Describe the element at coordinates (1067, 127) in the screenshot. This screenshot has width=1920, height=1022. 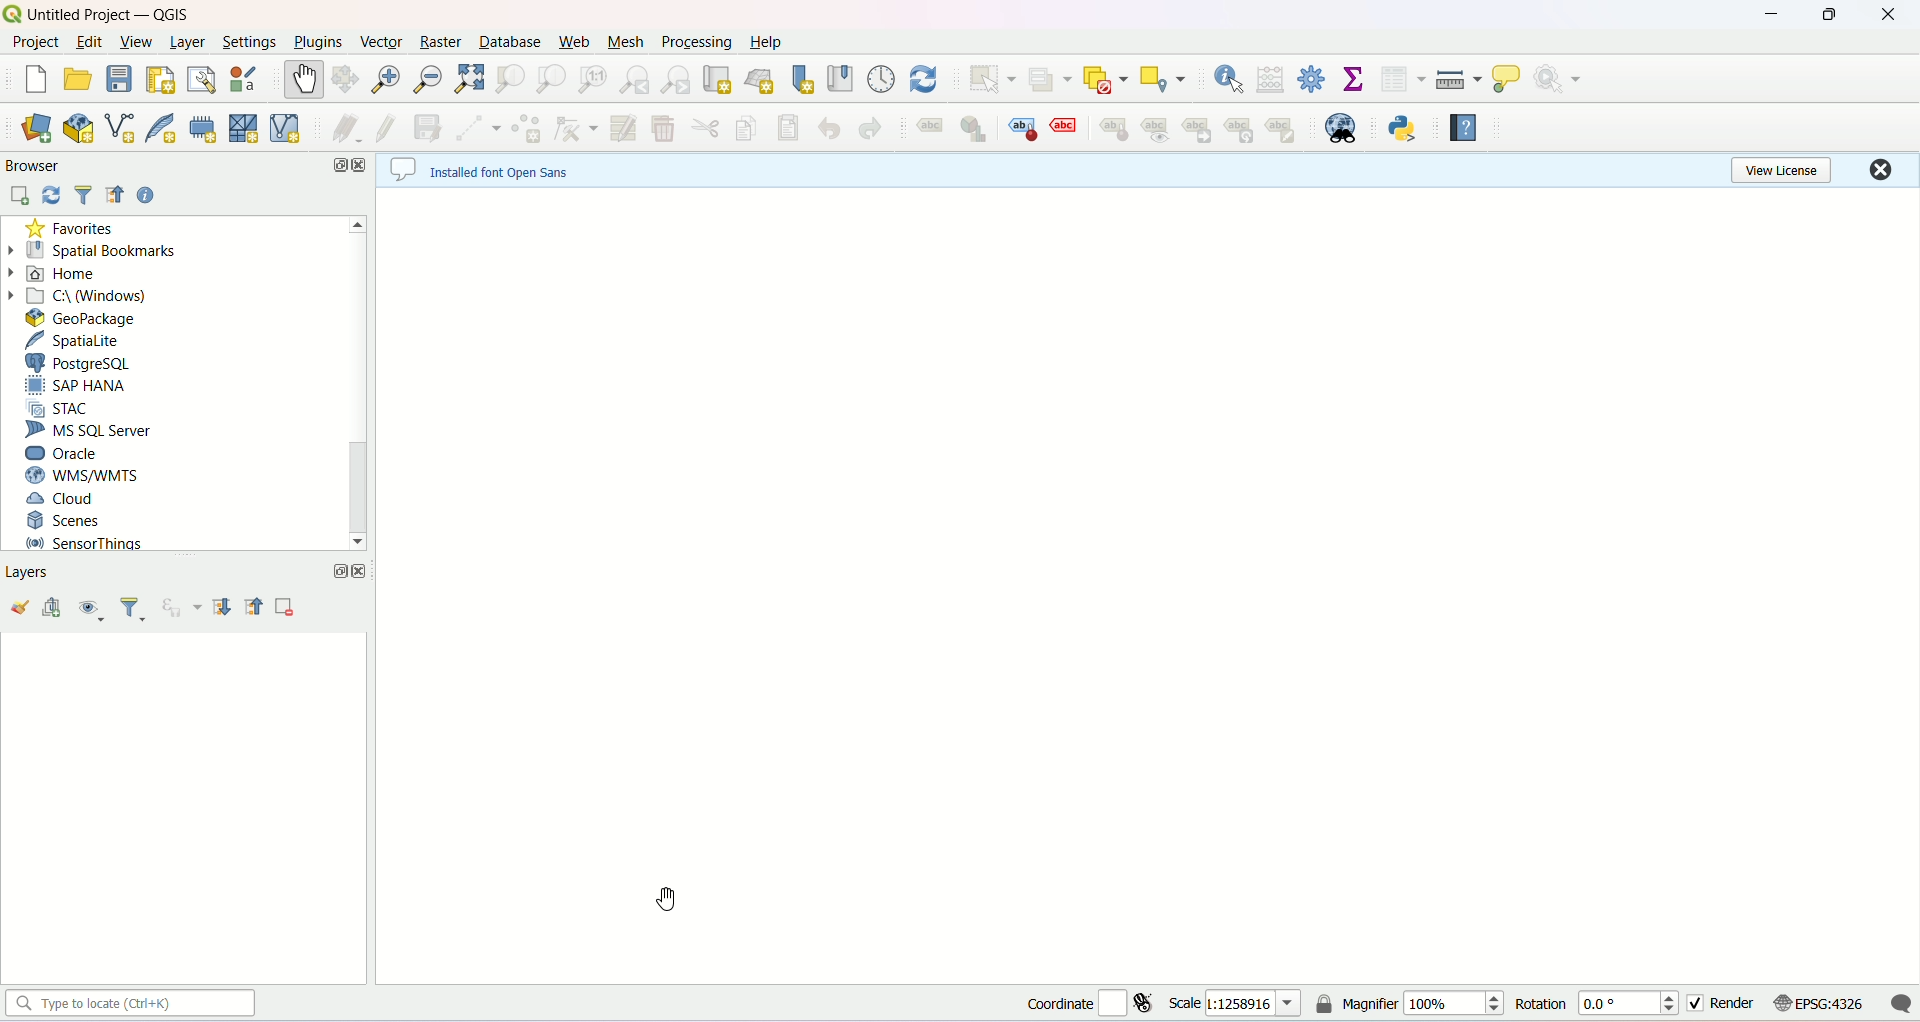
I see `toggle display of unplaced labels` at that location.